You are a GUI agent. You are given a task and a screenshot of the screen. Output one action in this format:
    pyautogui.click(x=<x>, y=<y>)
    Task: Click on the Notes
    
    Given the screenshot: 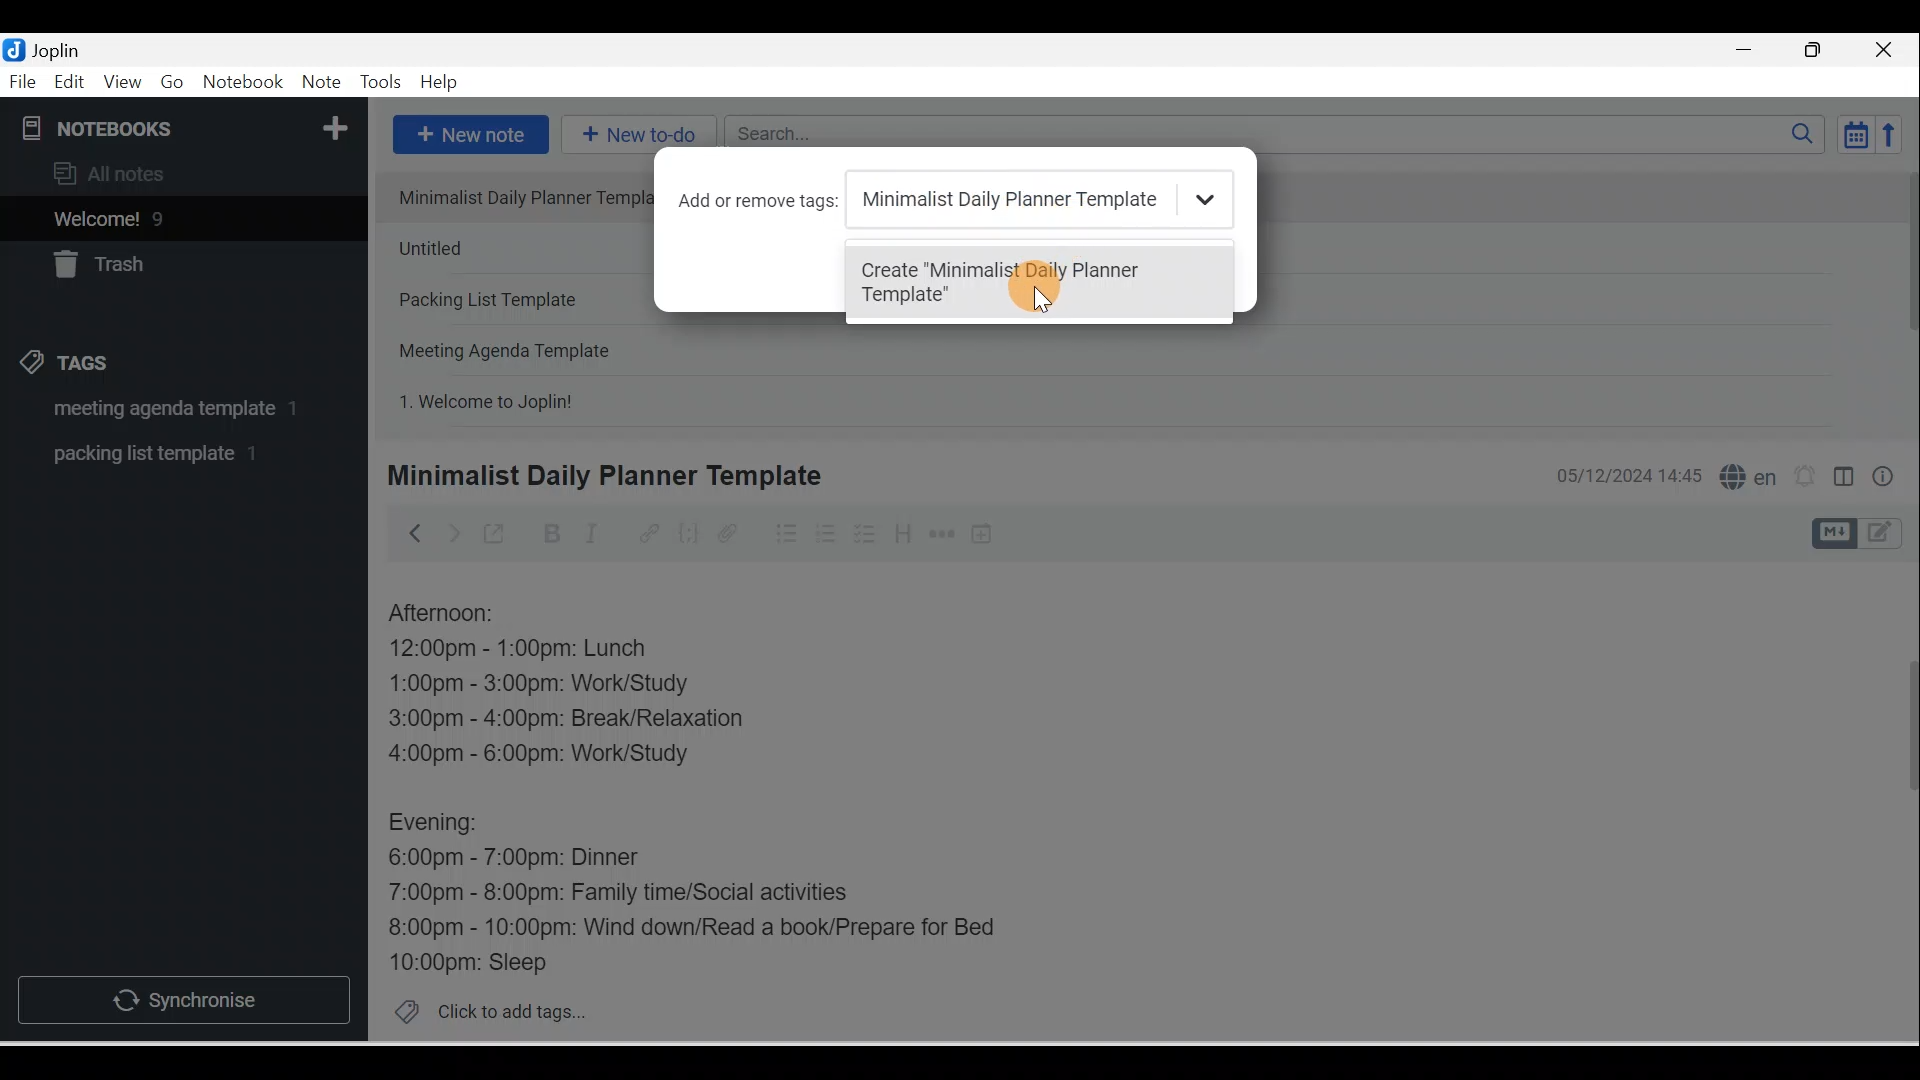 What is the action you would take?
    pyautogui.click(x=169, y=214)
    